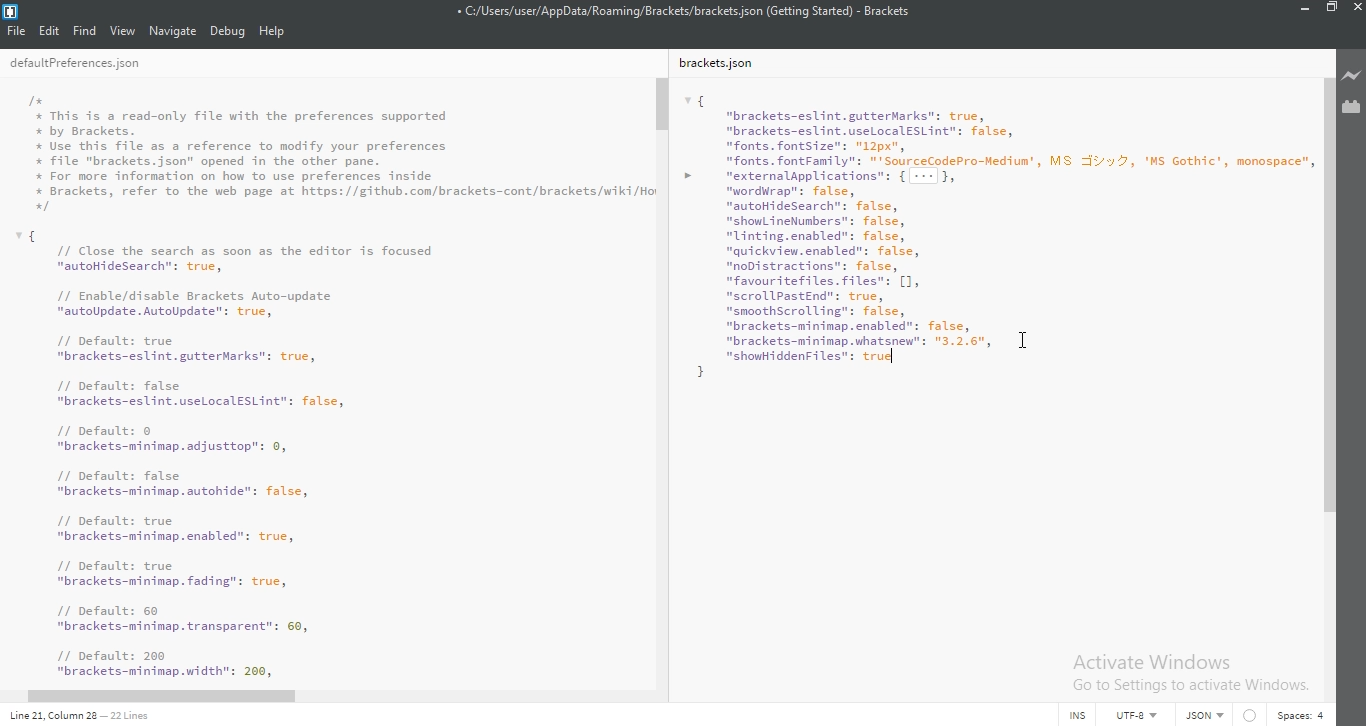 The image size is (1366, 726). I want to click on "showHiddenFiles": true, so click(813, 357).